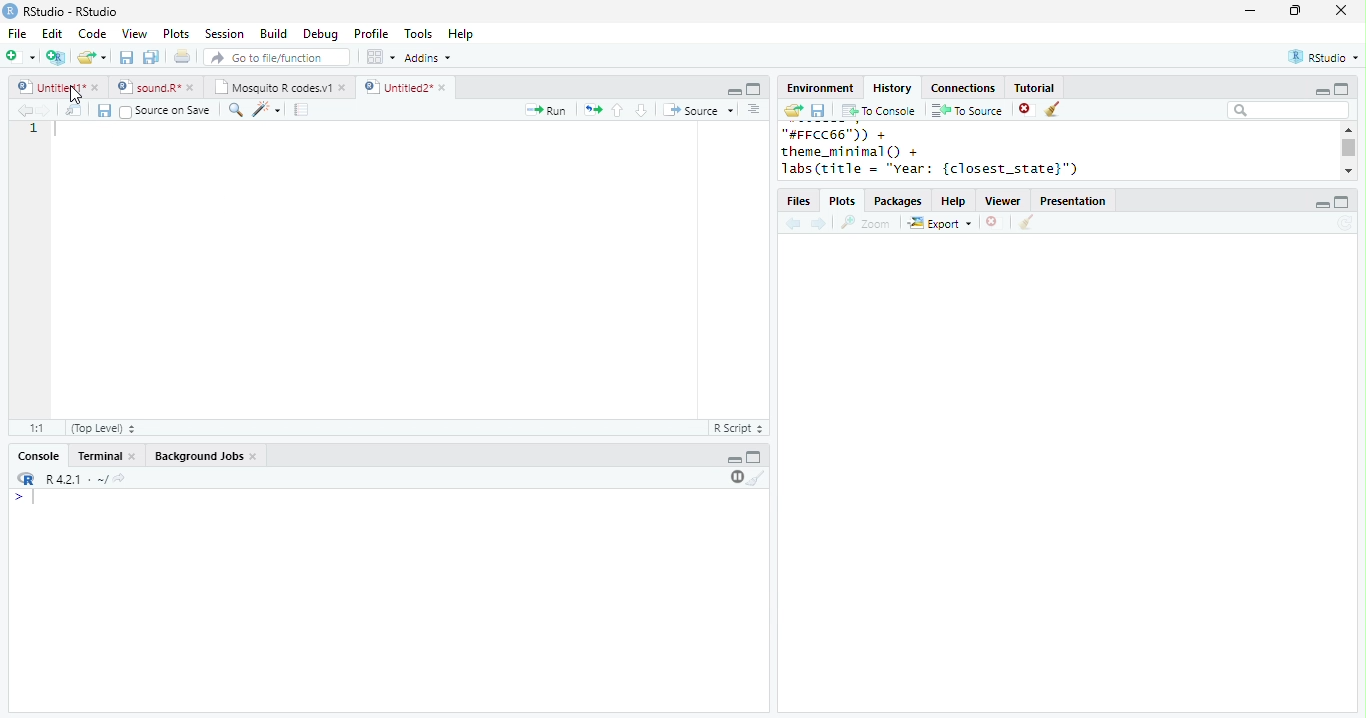  What do you see at coordinates (27, 497) in the screenshot?
I see `>` at bounding box center [27, 497].